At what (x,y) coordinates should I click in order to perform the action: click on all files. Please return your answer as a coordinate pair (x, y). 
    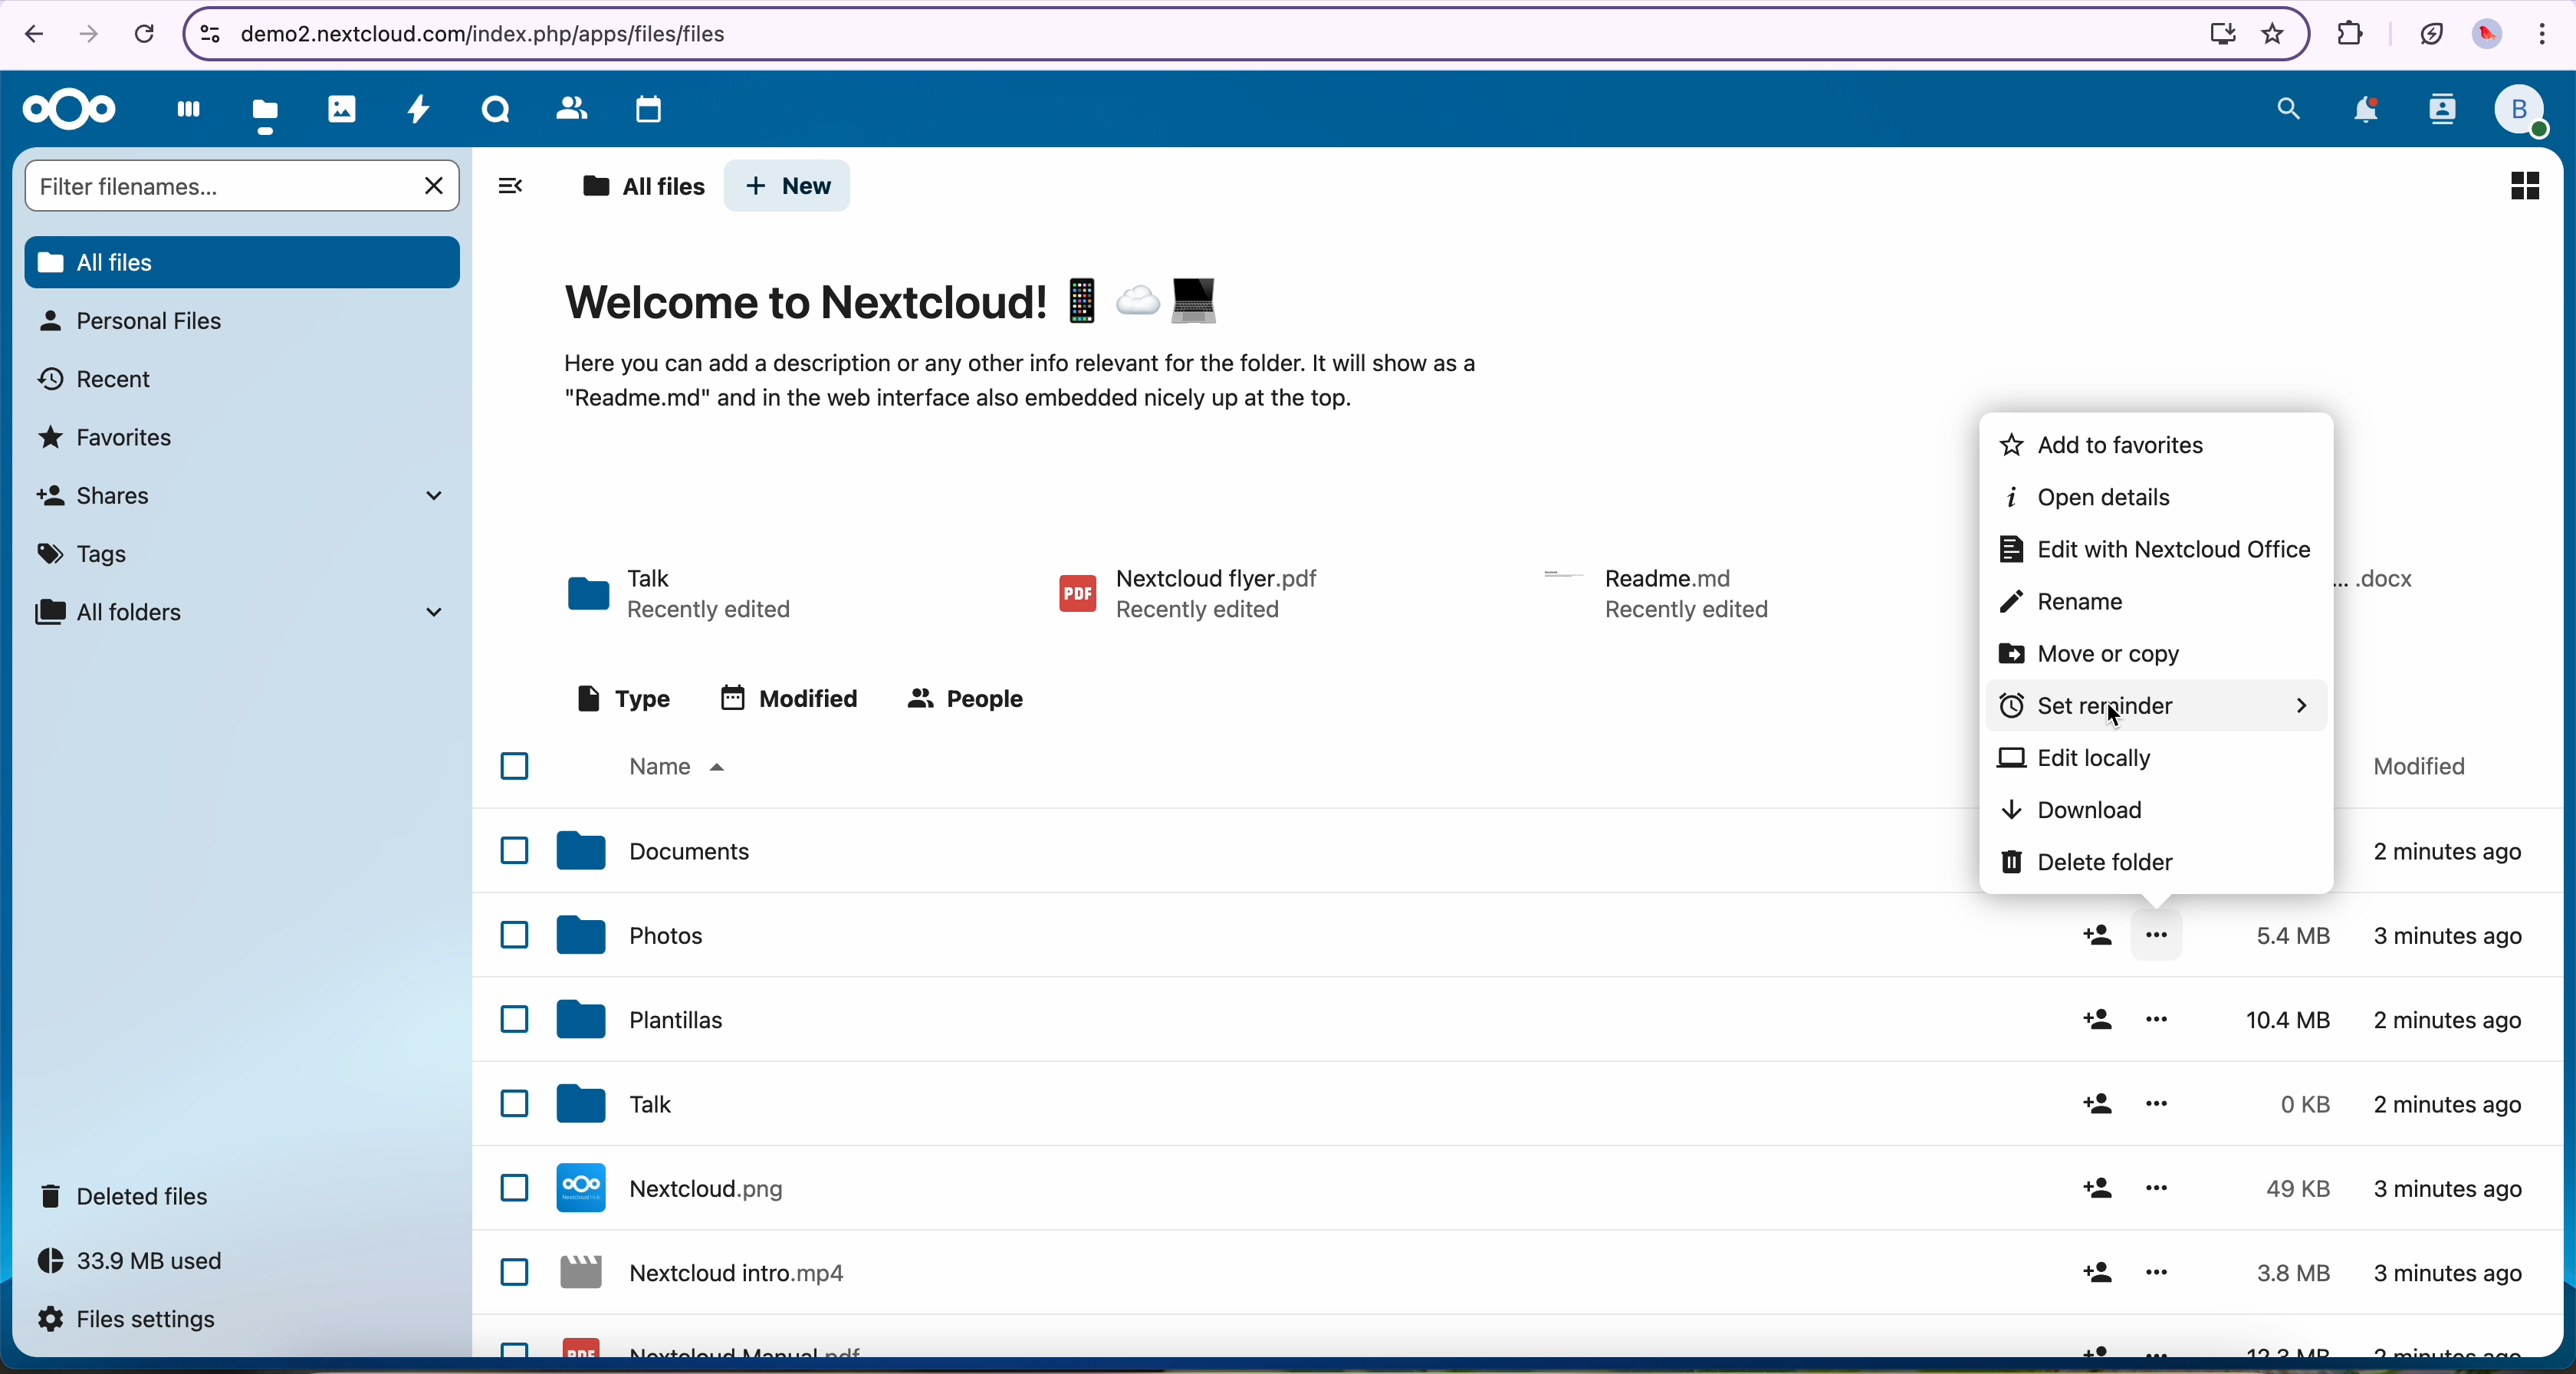
    Looking at the image, I should click on (637, 185).